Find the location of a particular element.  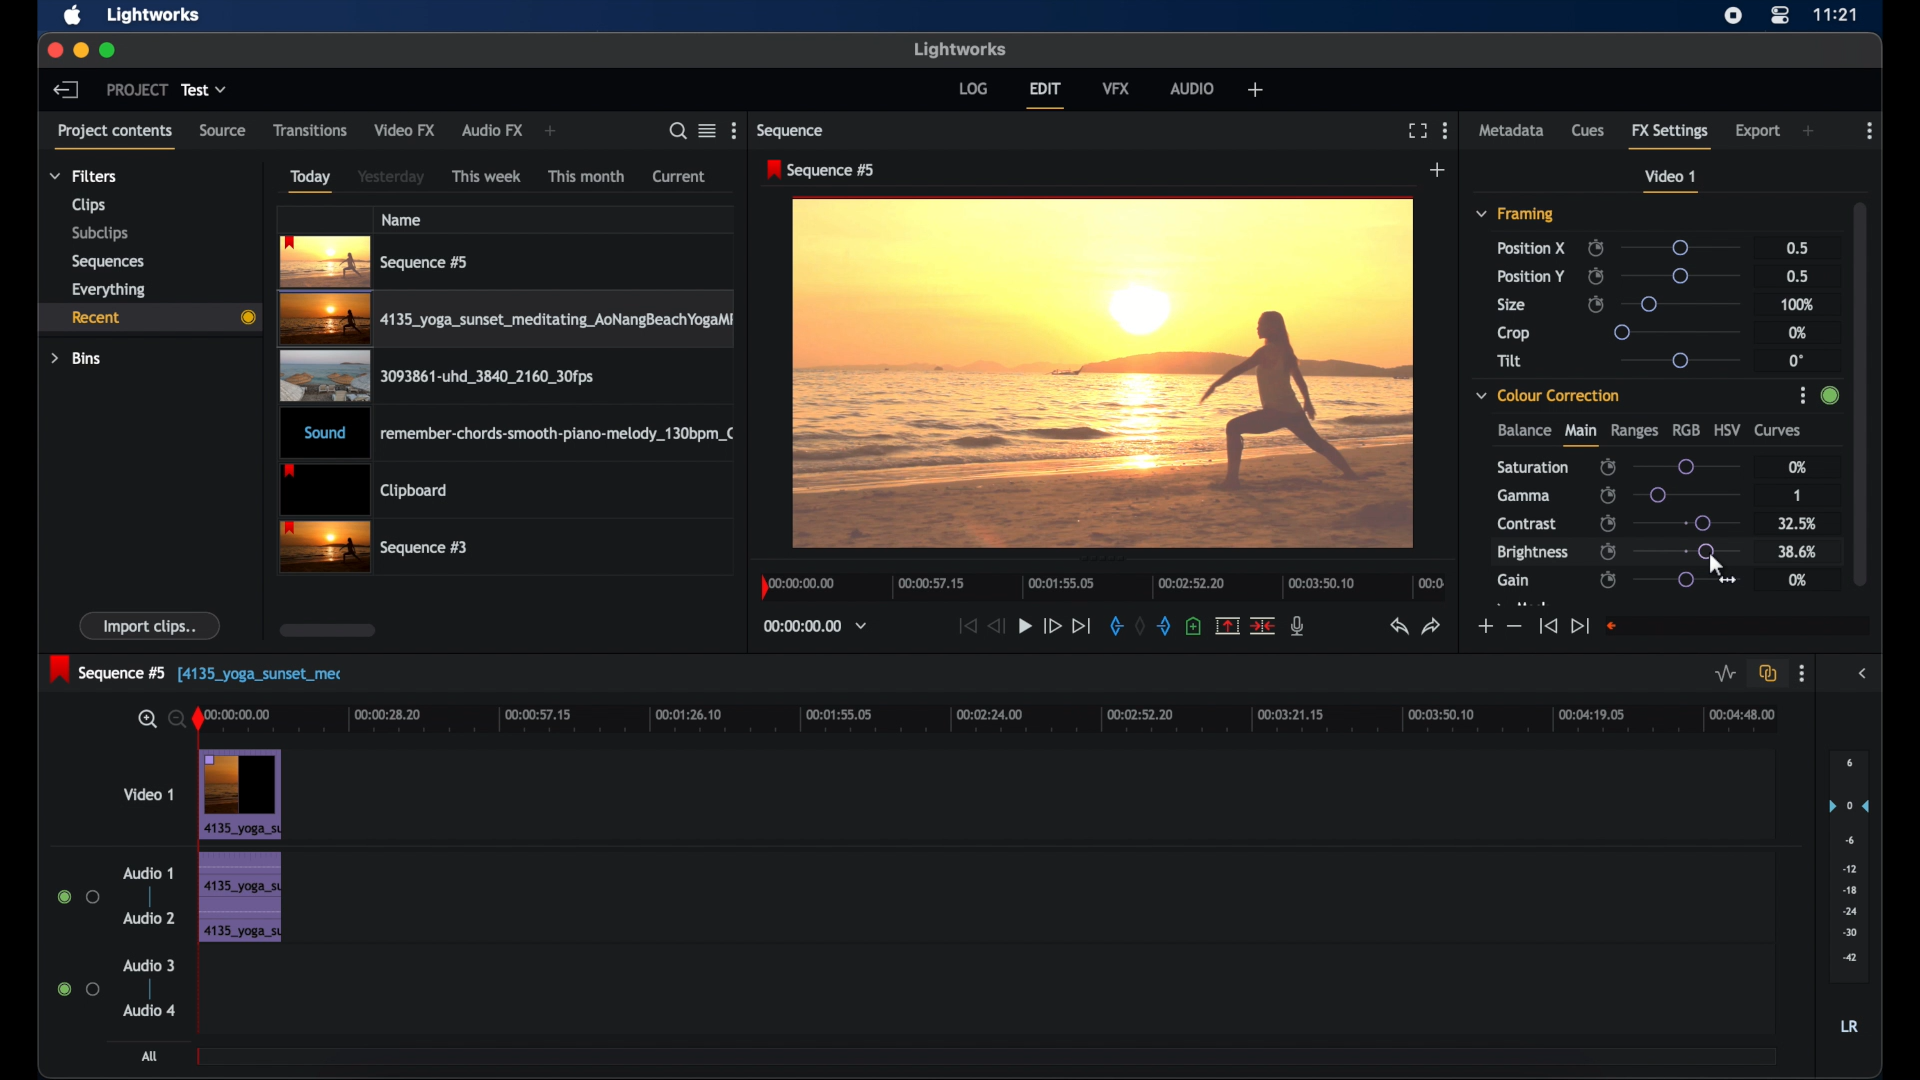

jump to end is located at coordinates (1579, 626).